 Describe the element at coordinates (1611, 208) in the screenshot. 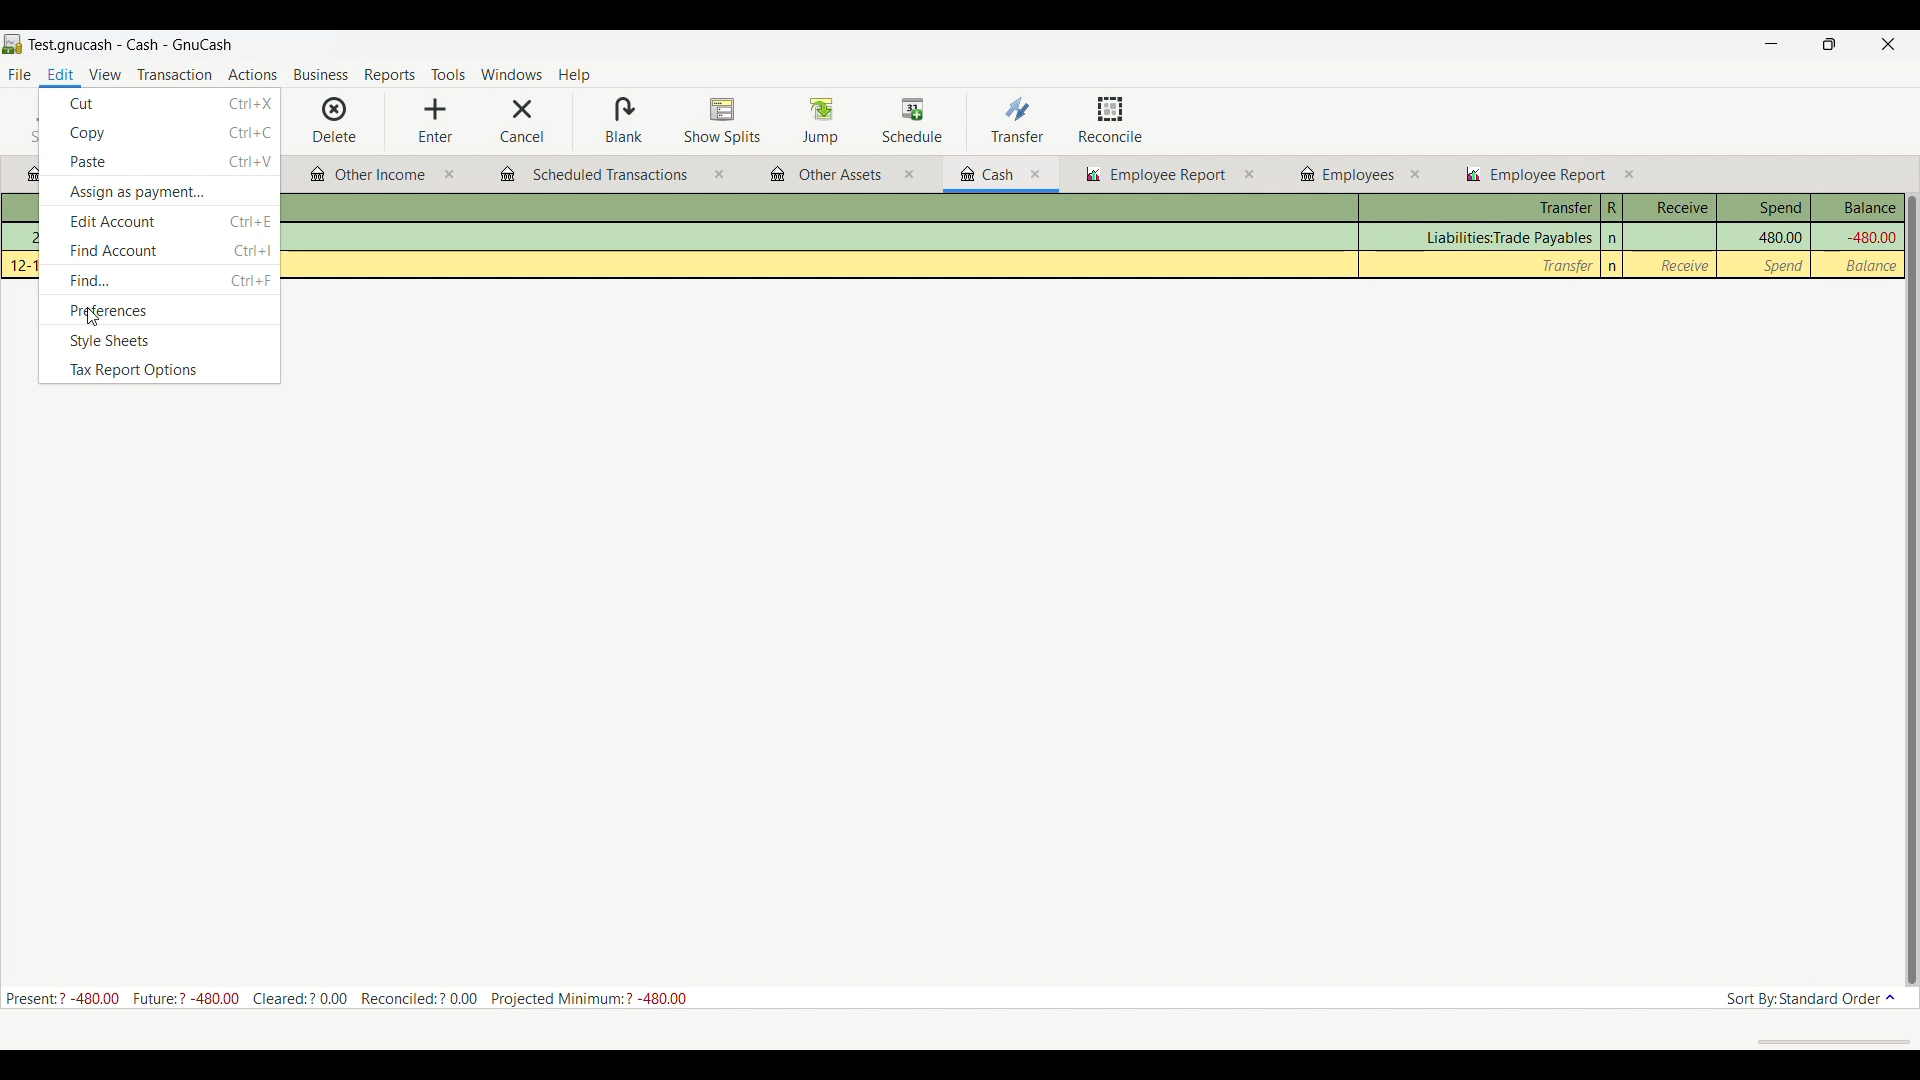

I see `R column` at that location.